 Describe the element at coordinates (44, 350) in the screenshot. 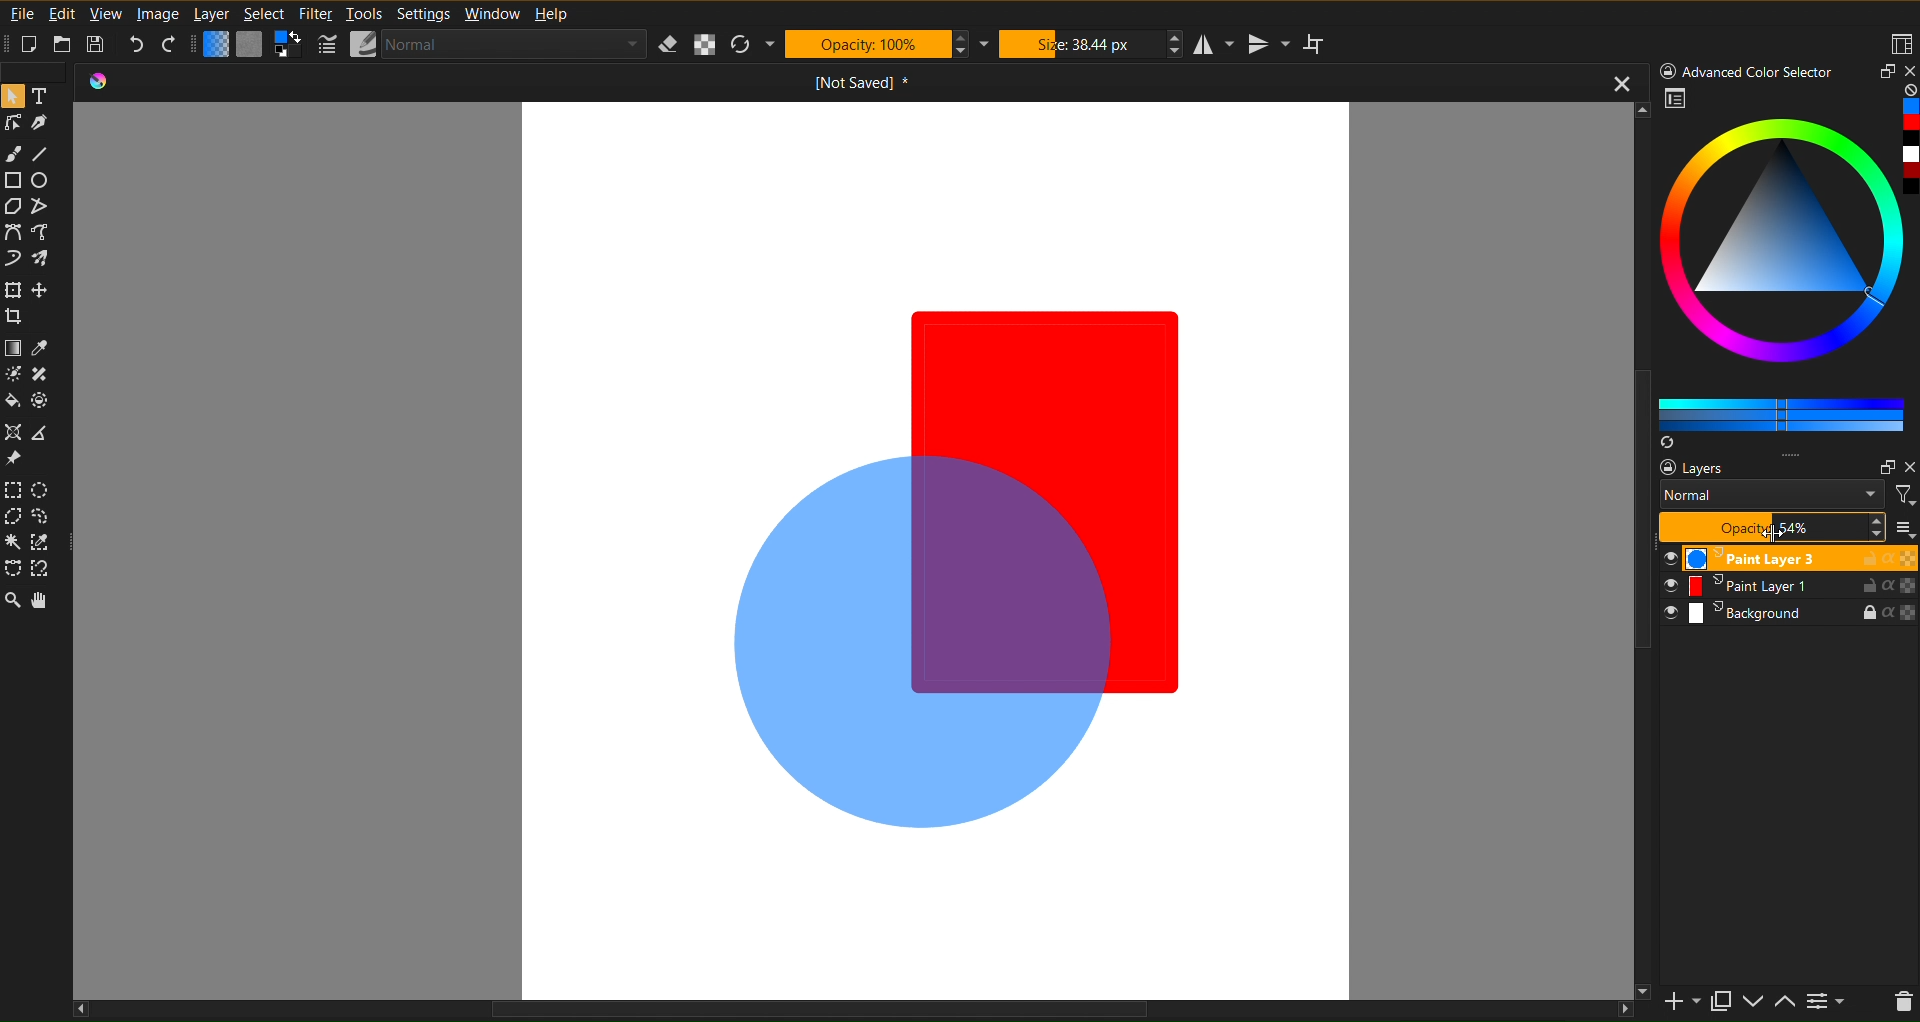

I see `Color Tool` at that location.